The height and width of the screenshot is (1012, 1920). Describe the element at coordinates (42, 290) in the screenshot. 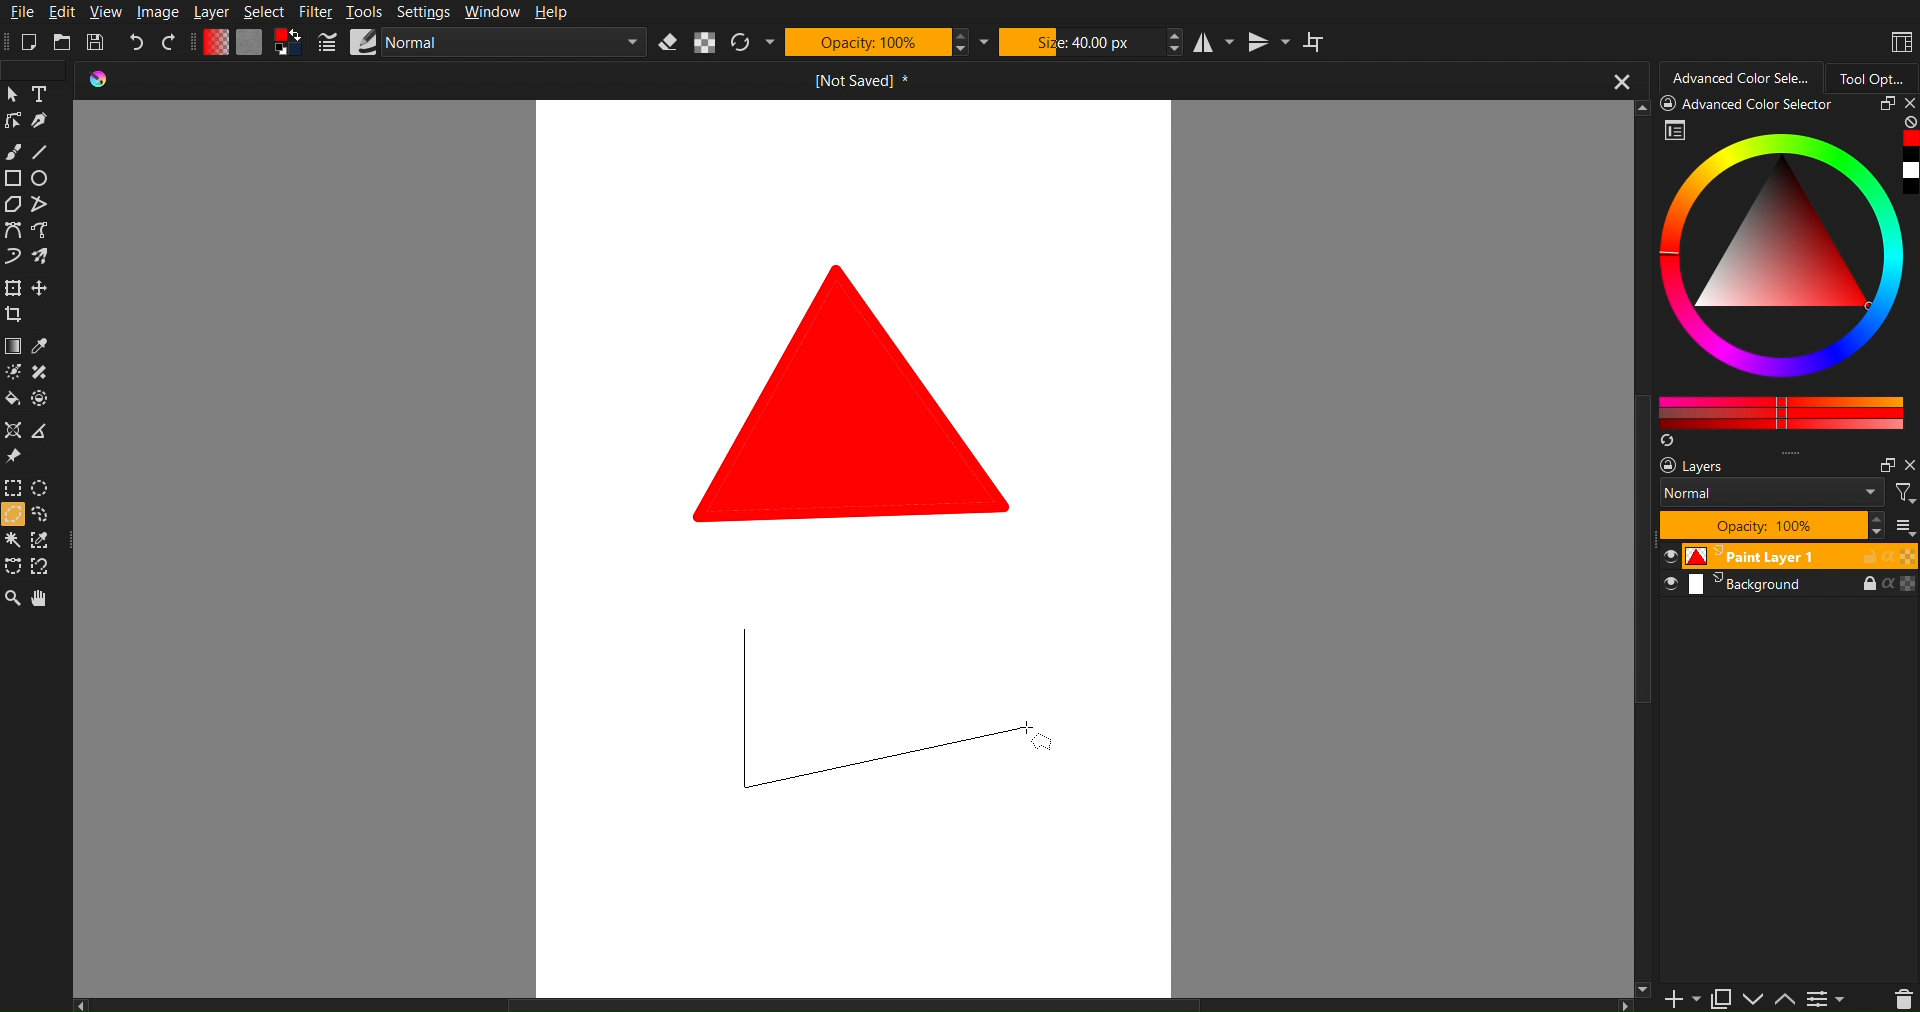

I see `Create` at that location.